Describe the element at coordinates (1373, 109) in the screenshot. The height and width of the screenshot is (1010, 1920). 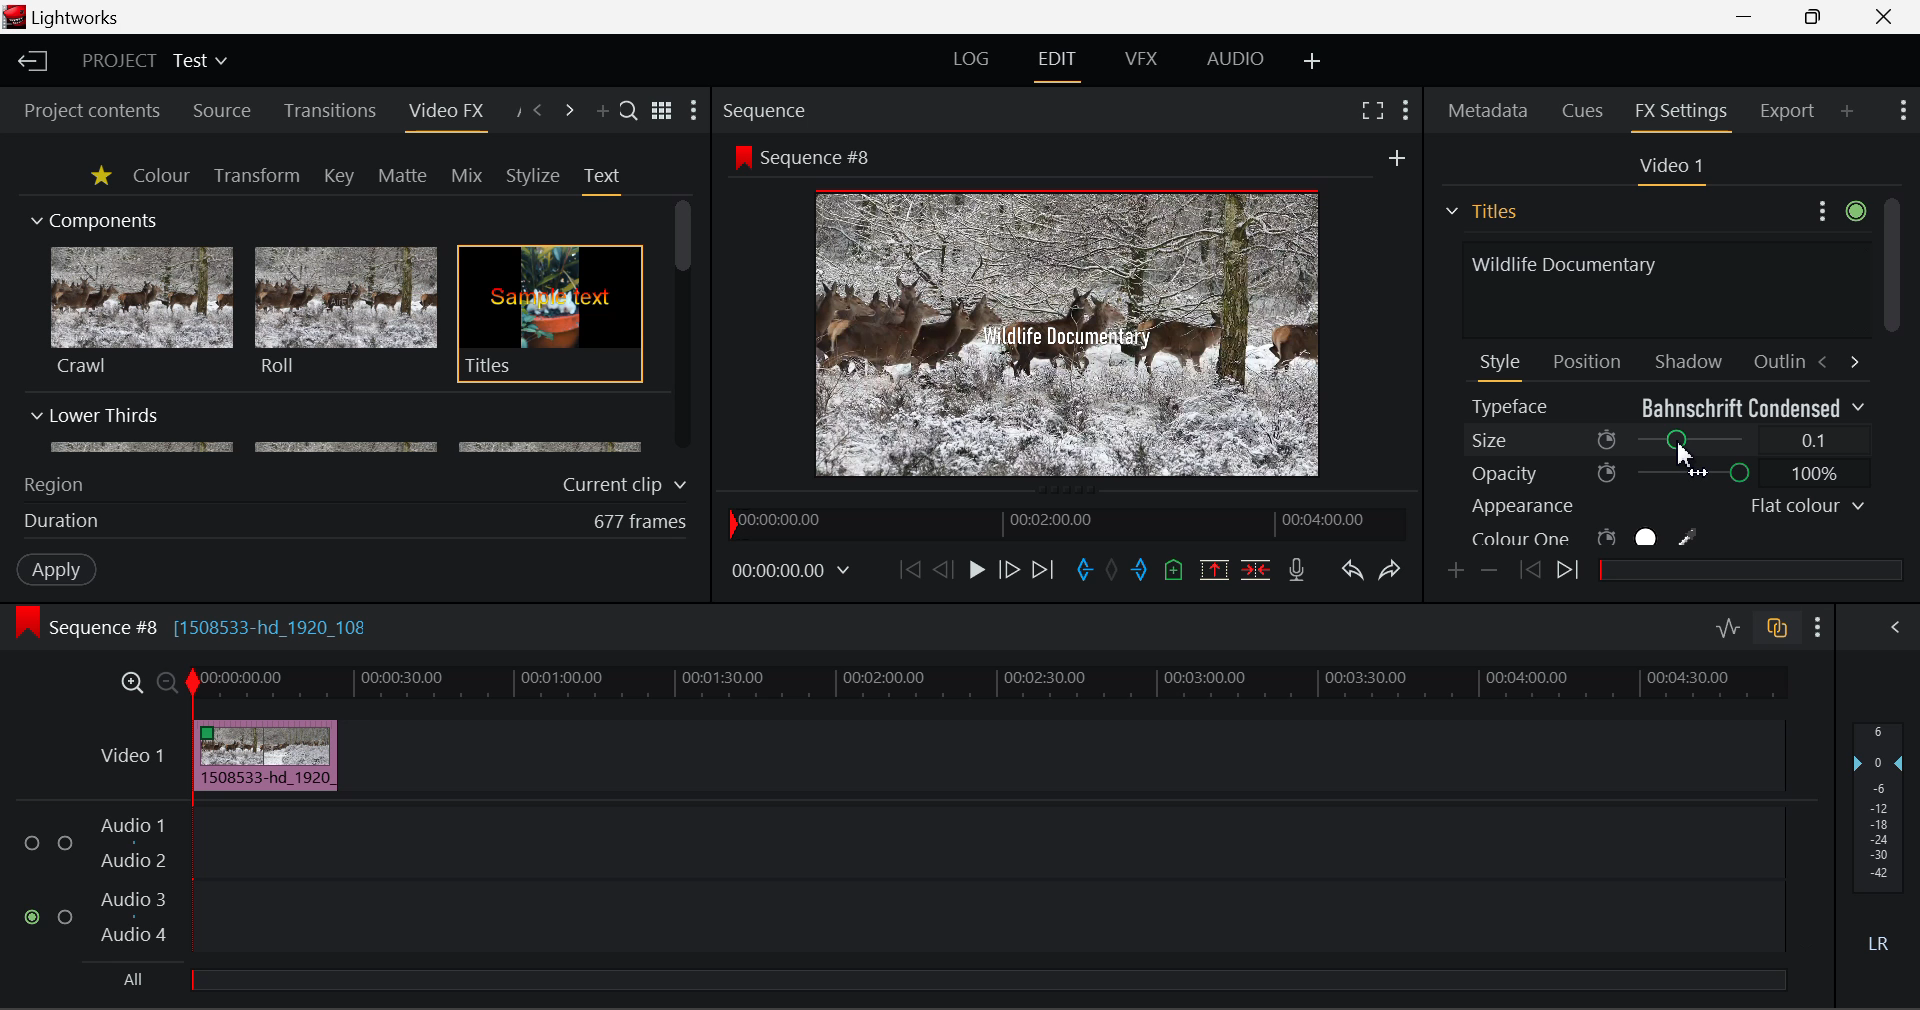
I see `Full Screen` at that location.